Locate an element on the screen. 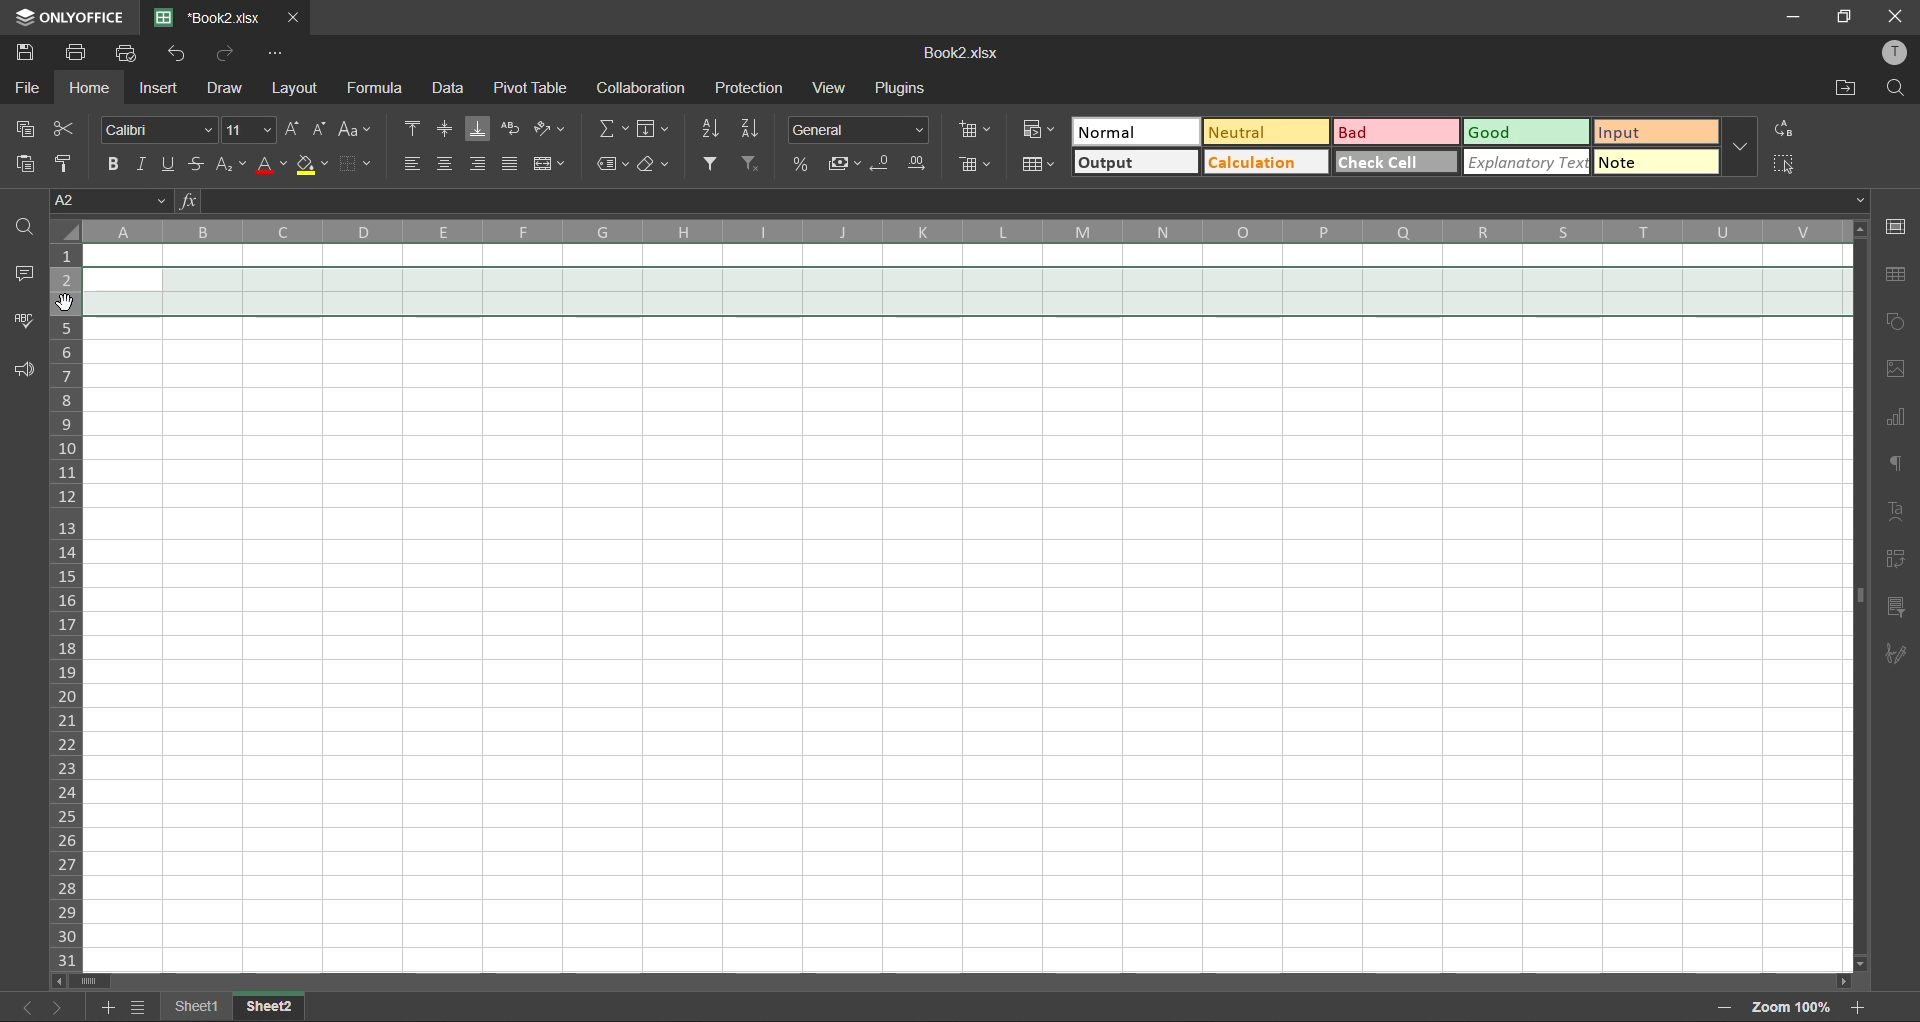 This screenshot has width=1920, height=1022. justified is located at coordinates (510, 163).